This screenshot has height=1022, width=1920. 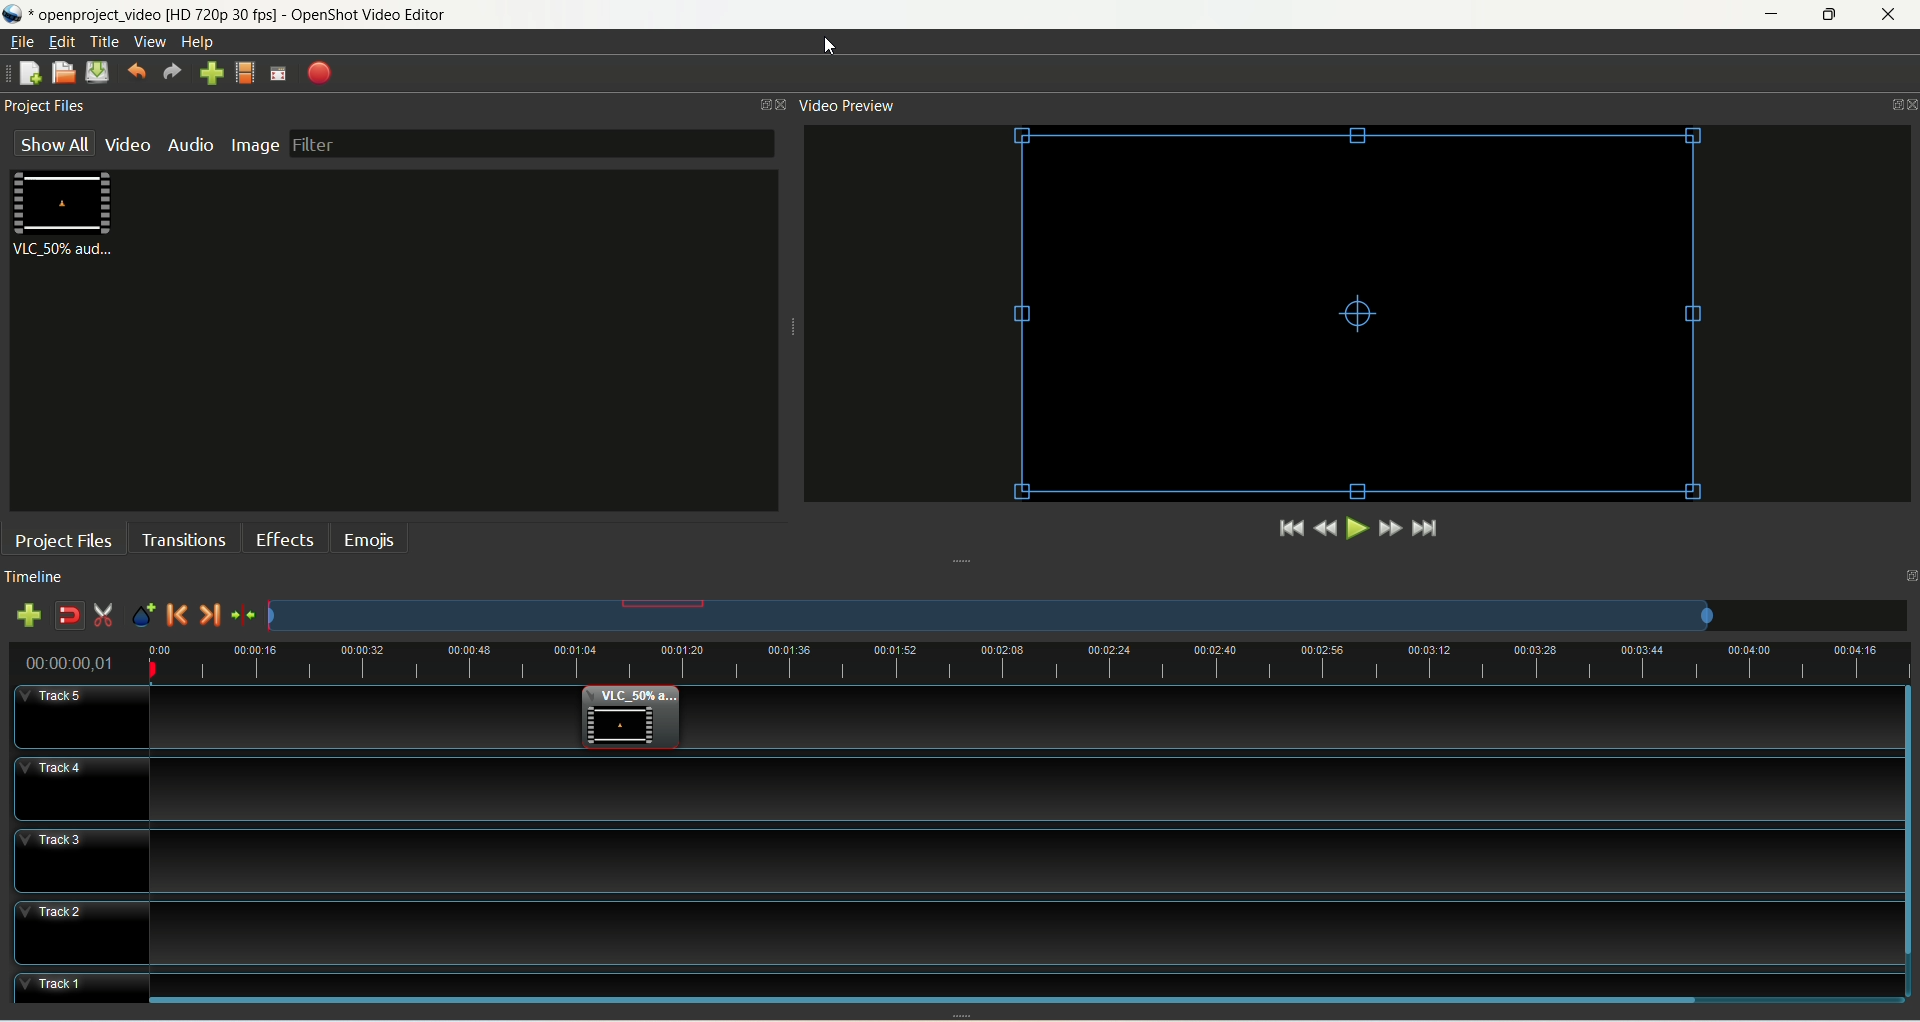 What do you see at coordinates (824, 45) in the screenshot?
I see `cursor` at bounding box center [824, 45].